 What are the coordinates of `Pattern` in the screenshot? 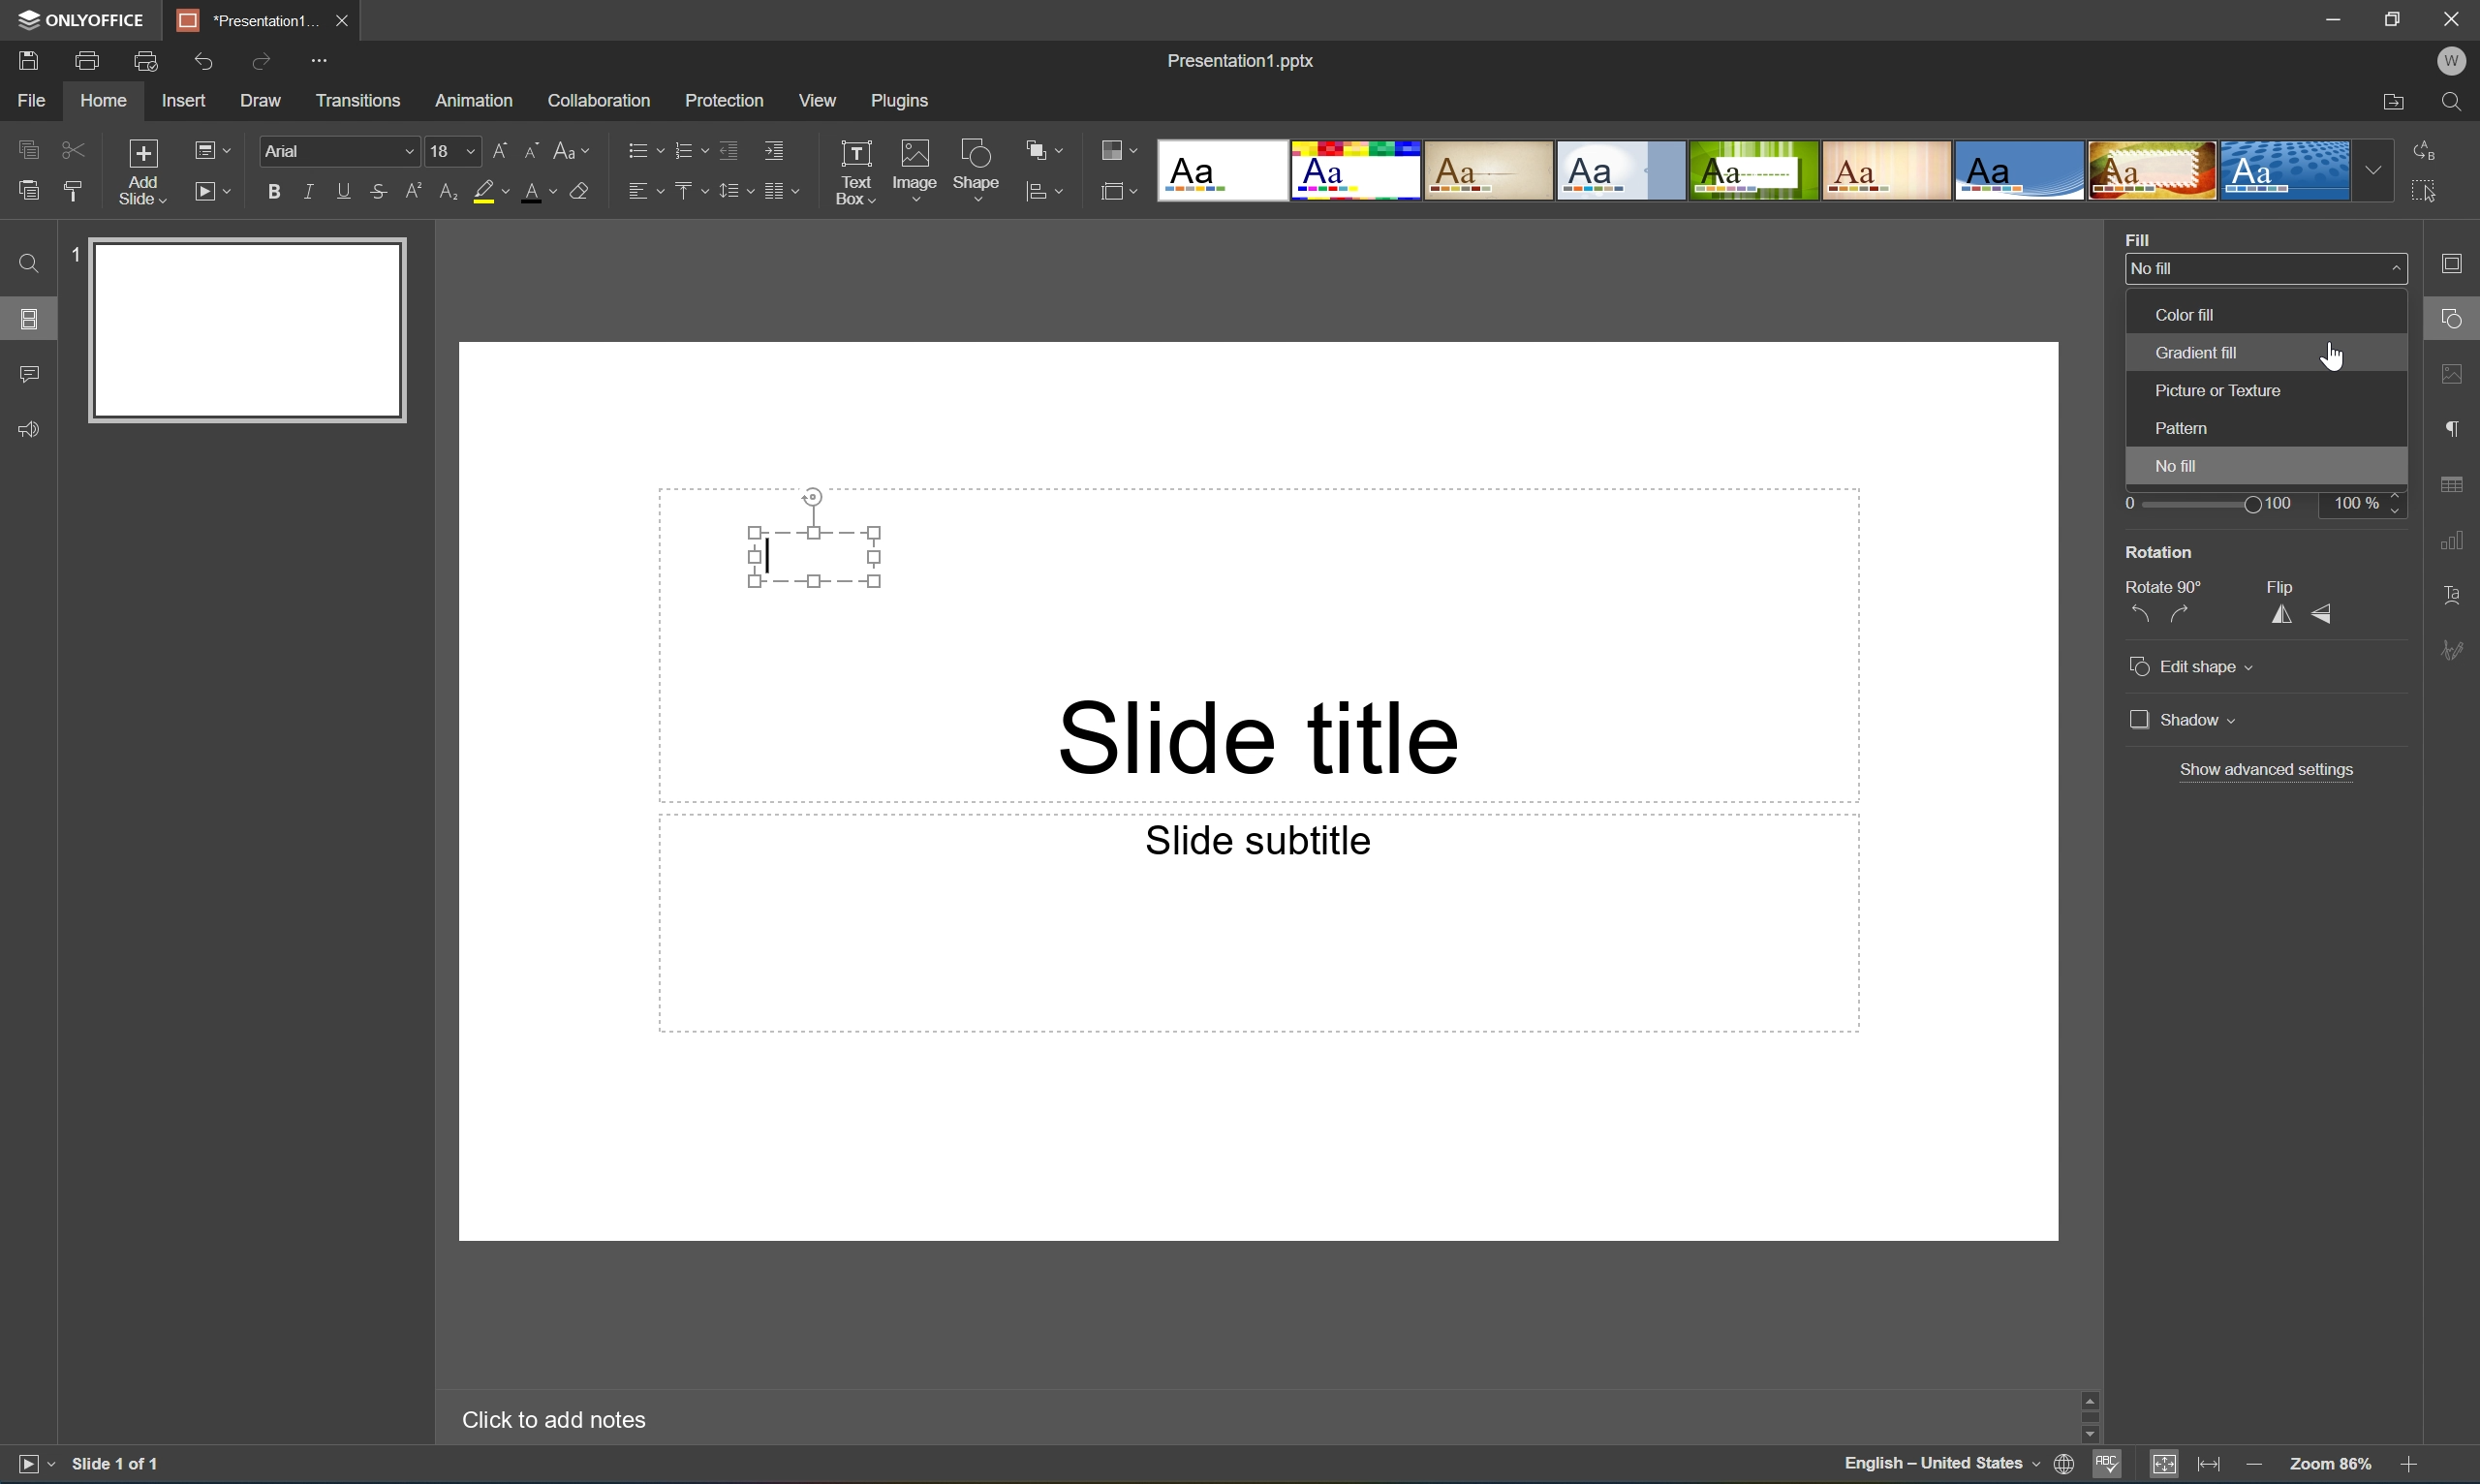 It's located at (2186, 428).